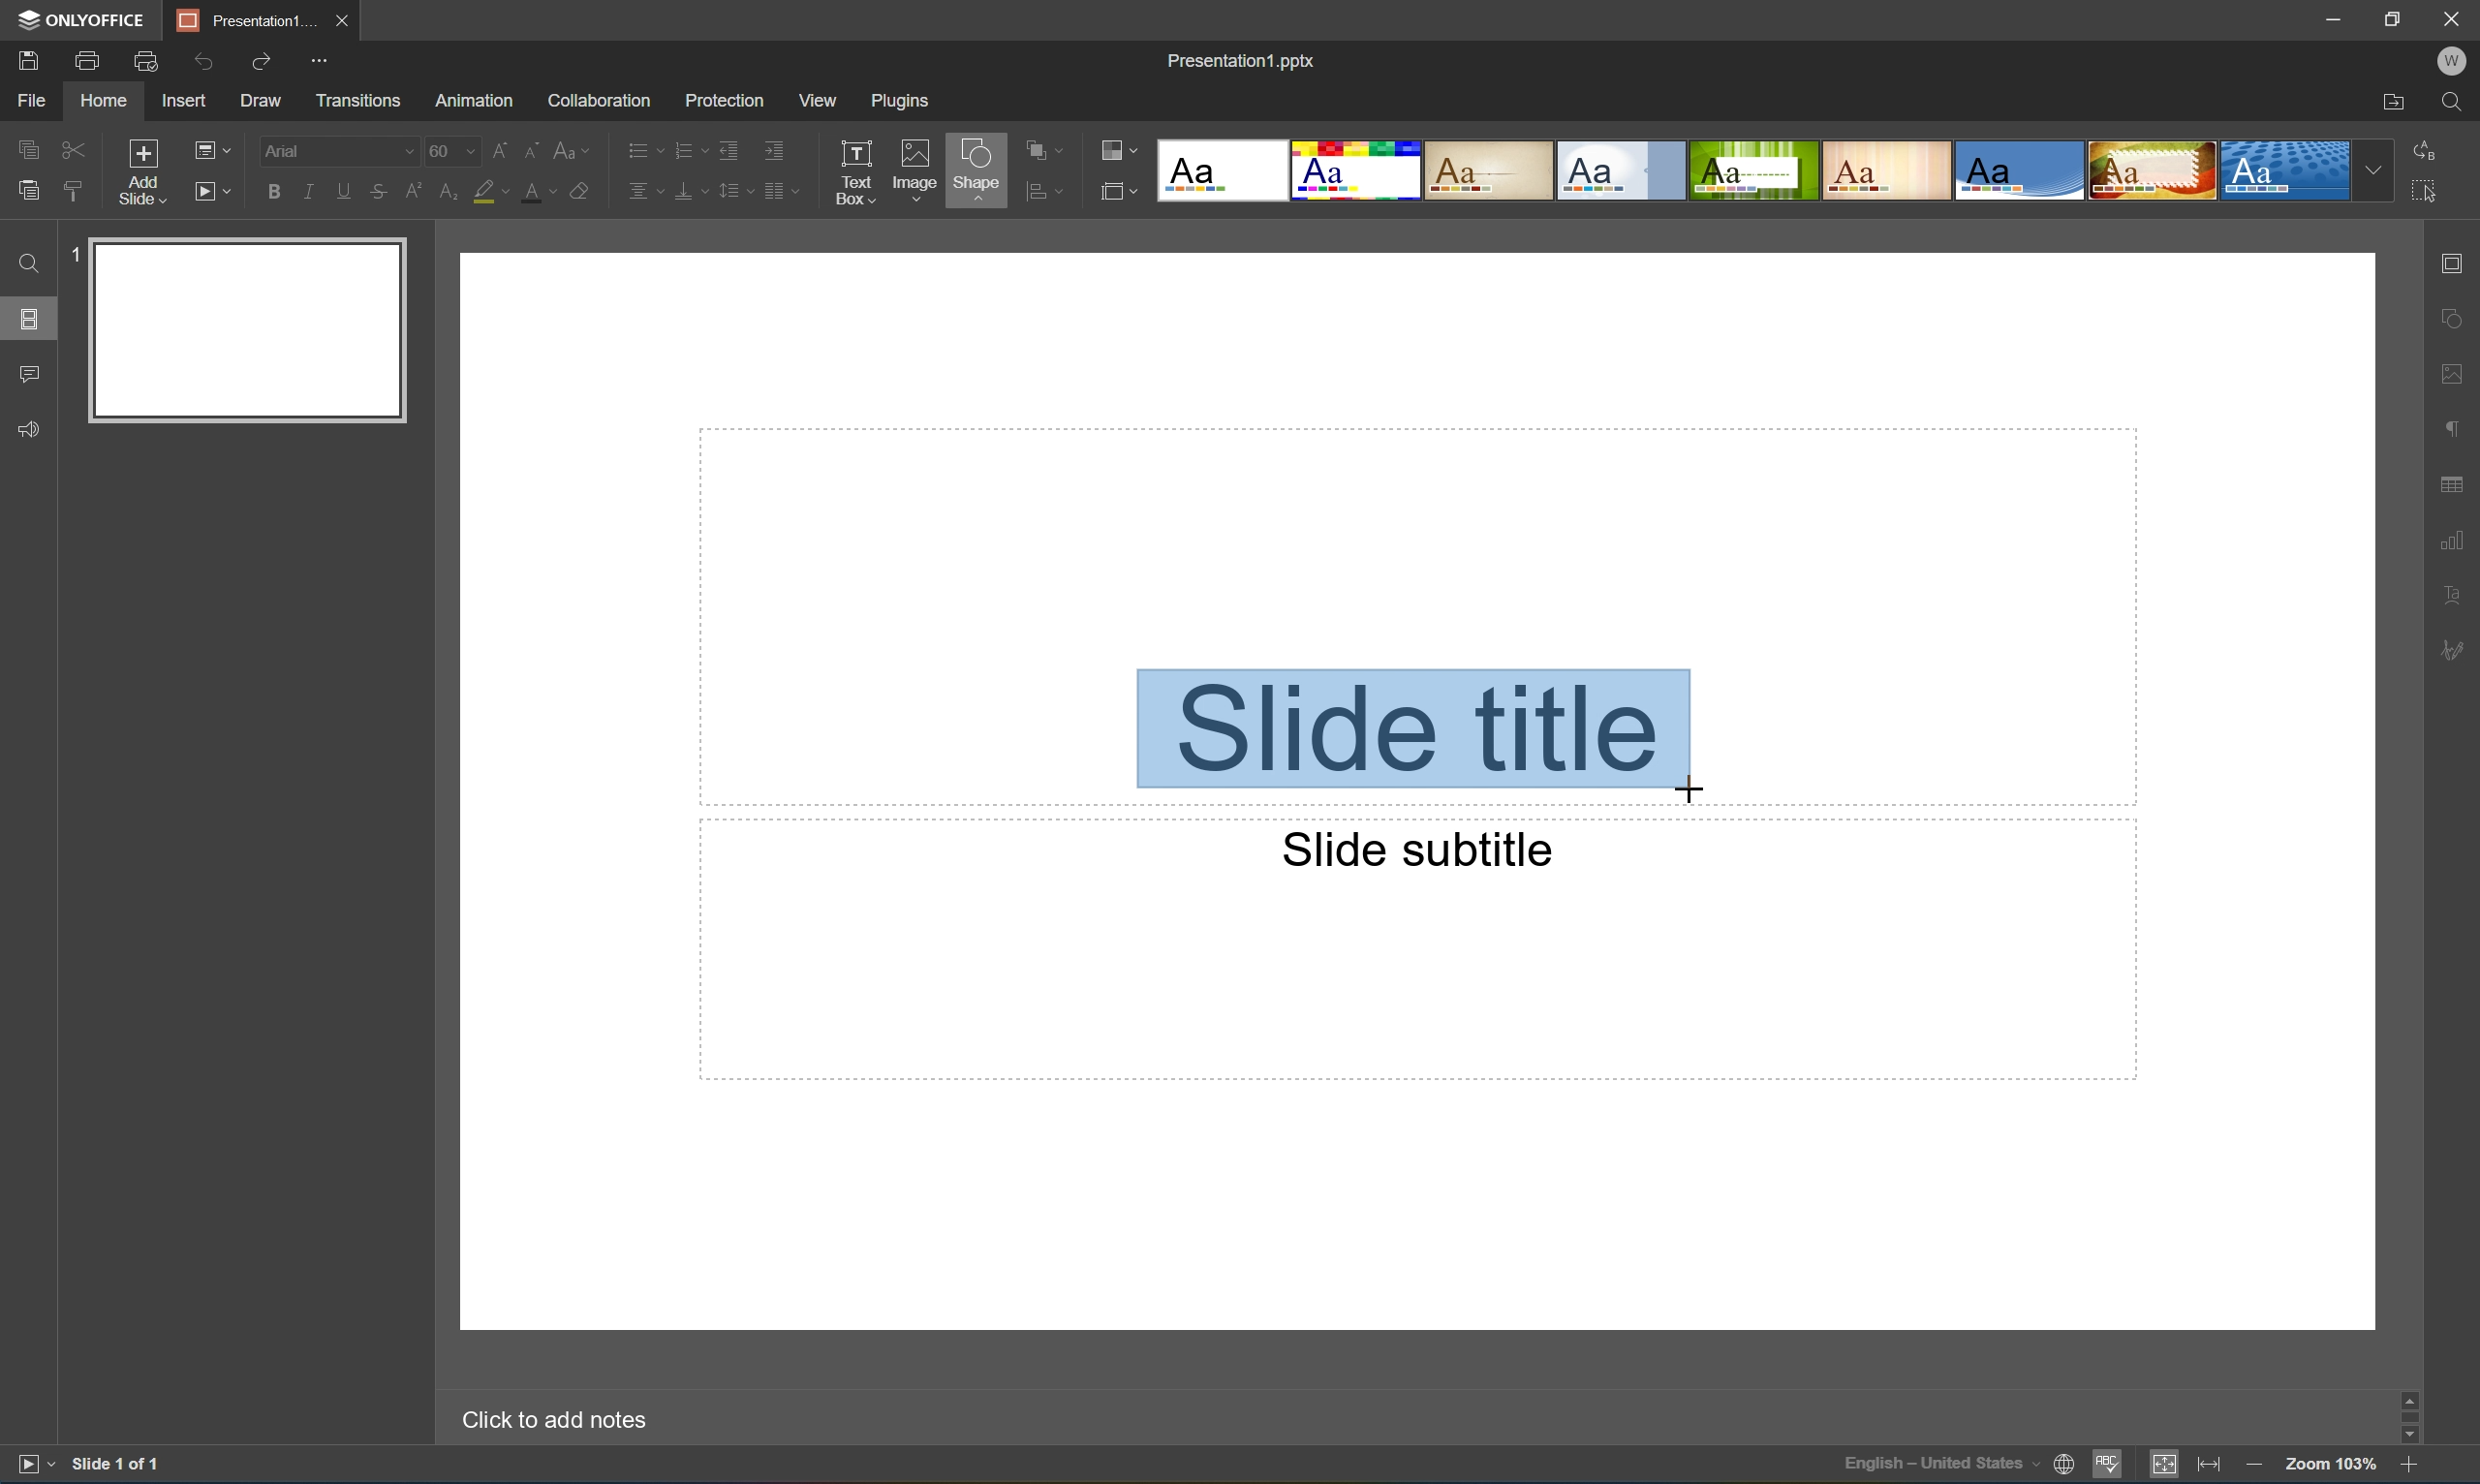  I want to click on Text box, so click(857, 172).